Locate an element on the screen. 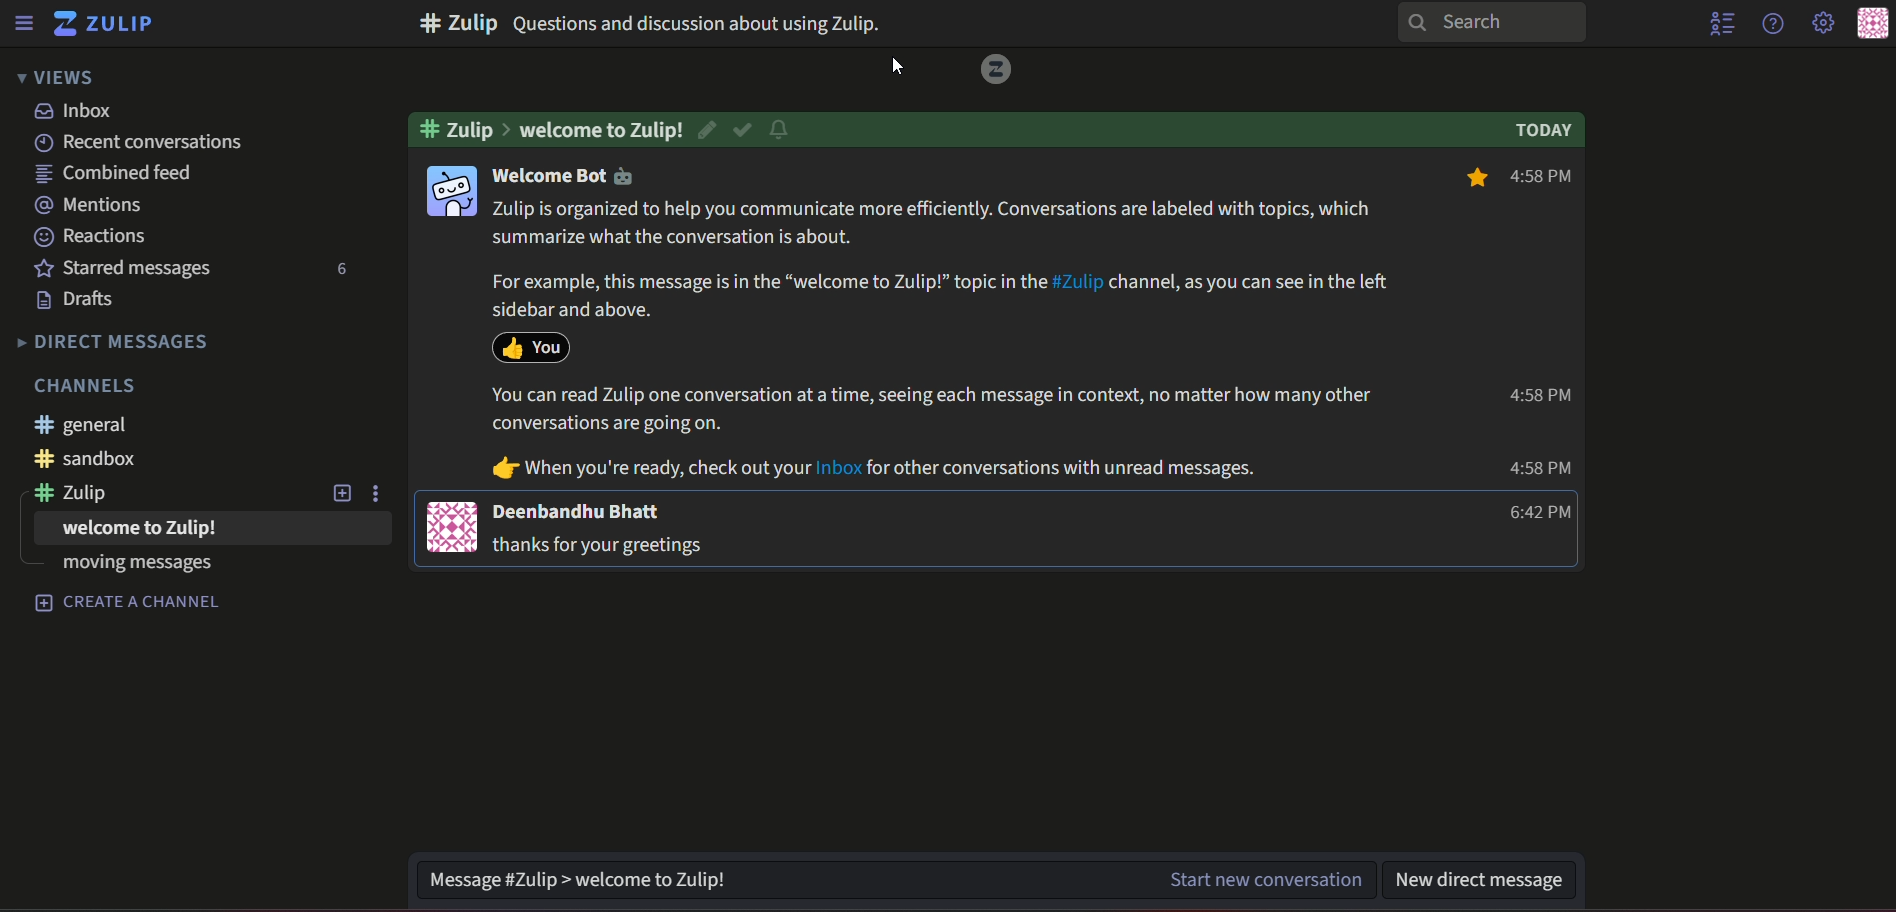  Number is located at coordinates (338, 270).